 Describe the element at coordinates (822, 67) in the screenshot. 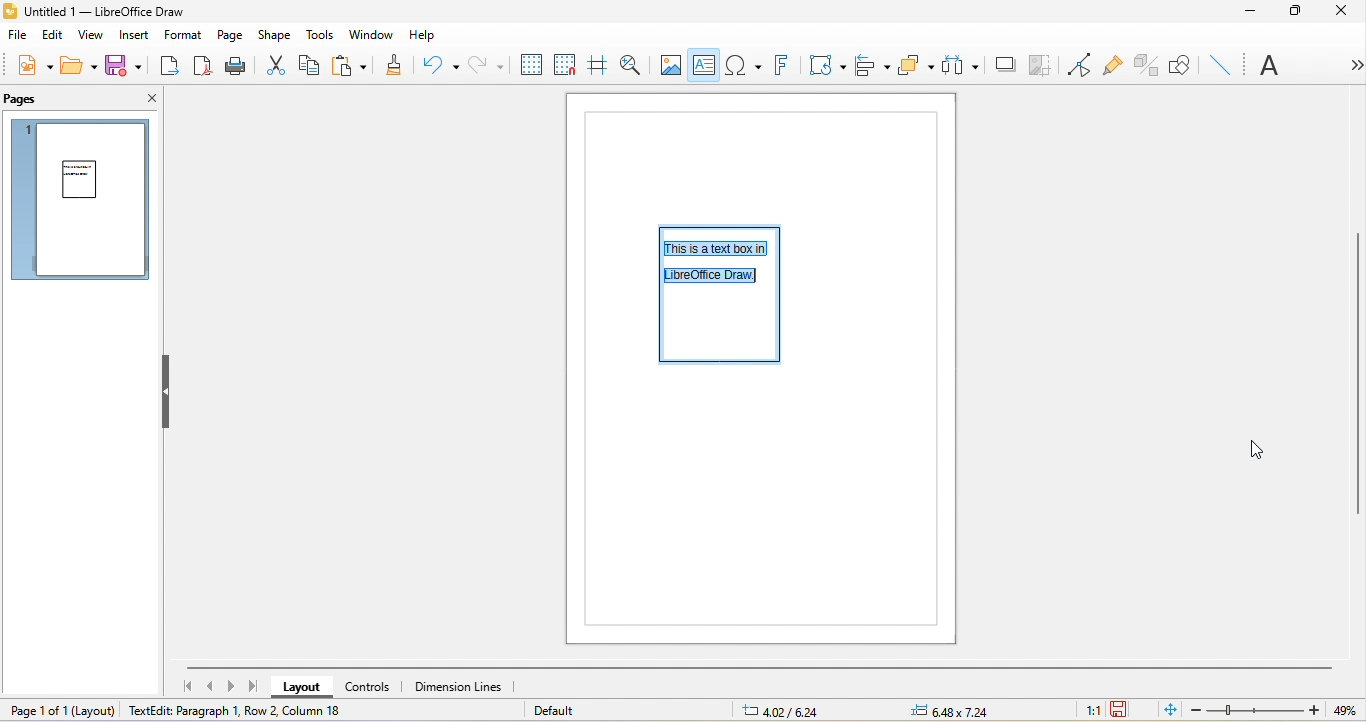

I see `transformation` at that location.